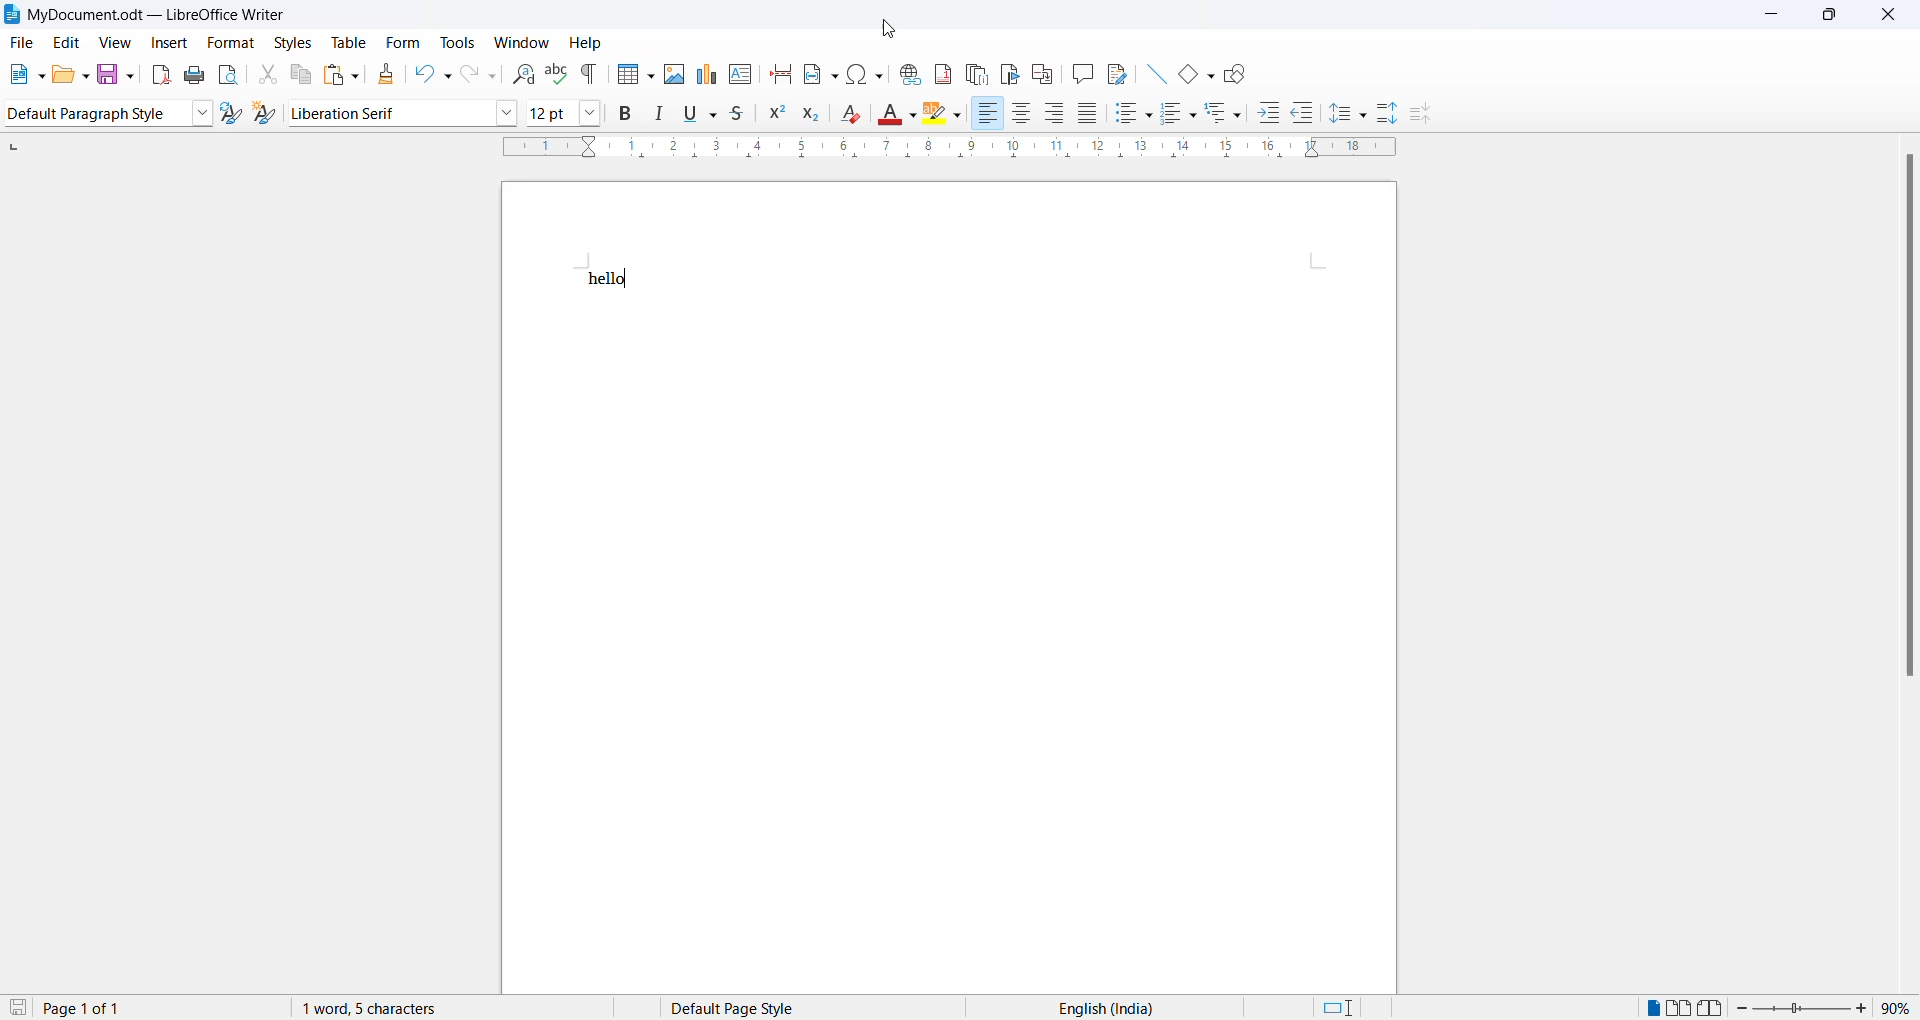 Image resolution: width=1920 pixels, height=1020 pixels. Describe the element at coordinates (1894, 17) in the screenshot. I see `close` at that location.